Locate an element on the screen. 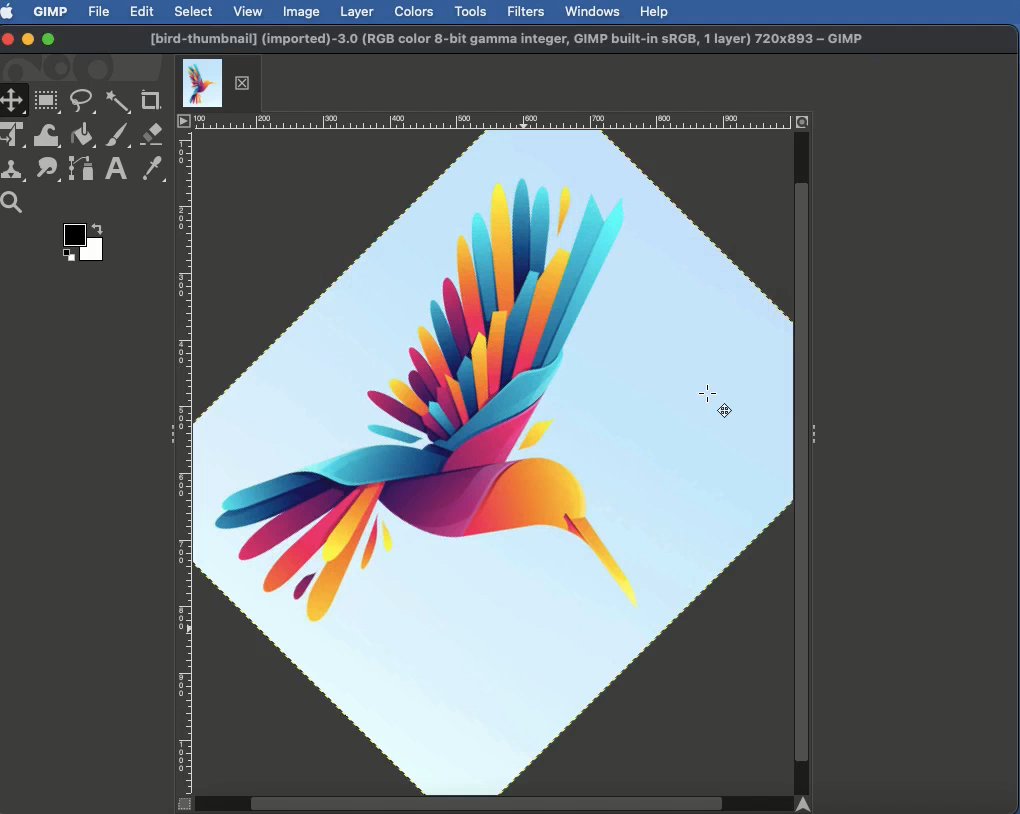  current Tab is located at coordinates (202, 81).